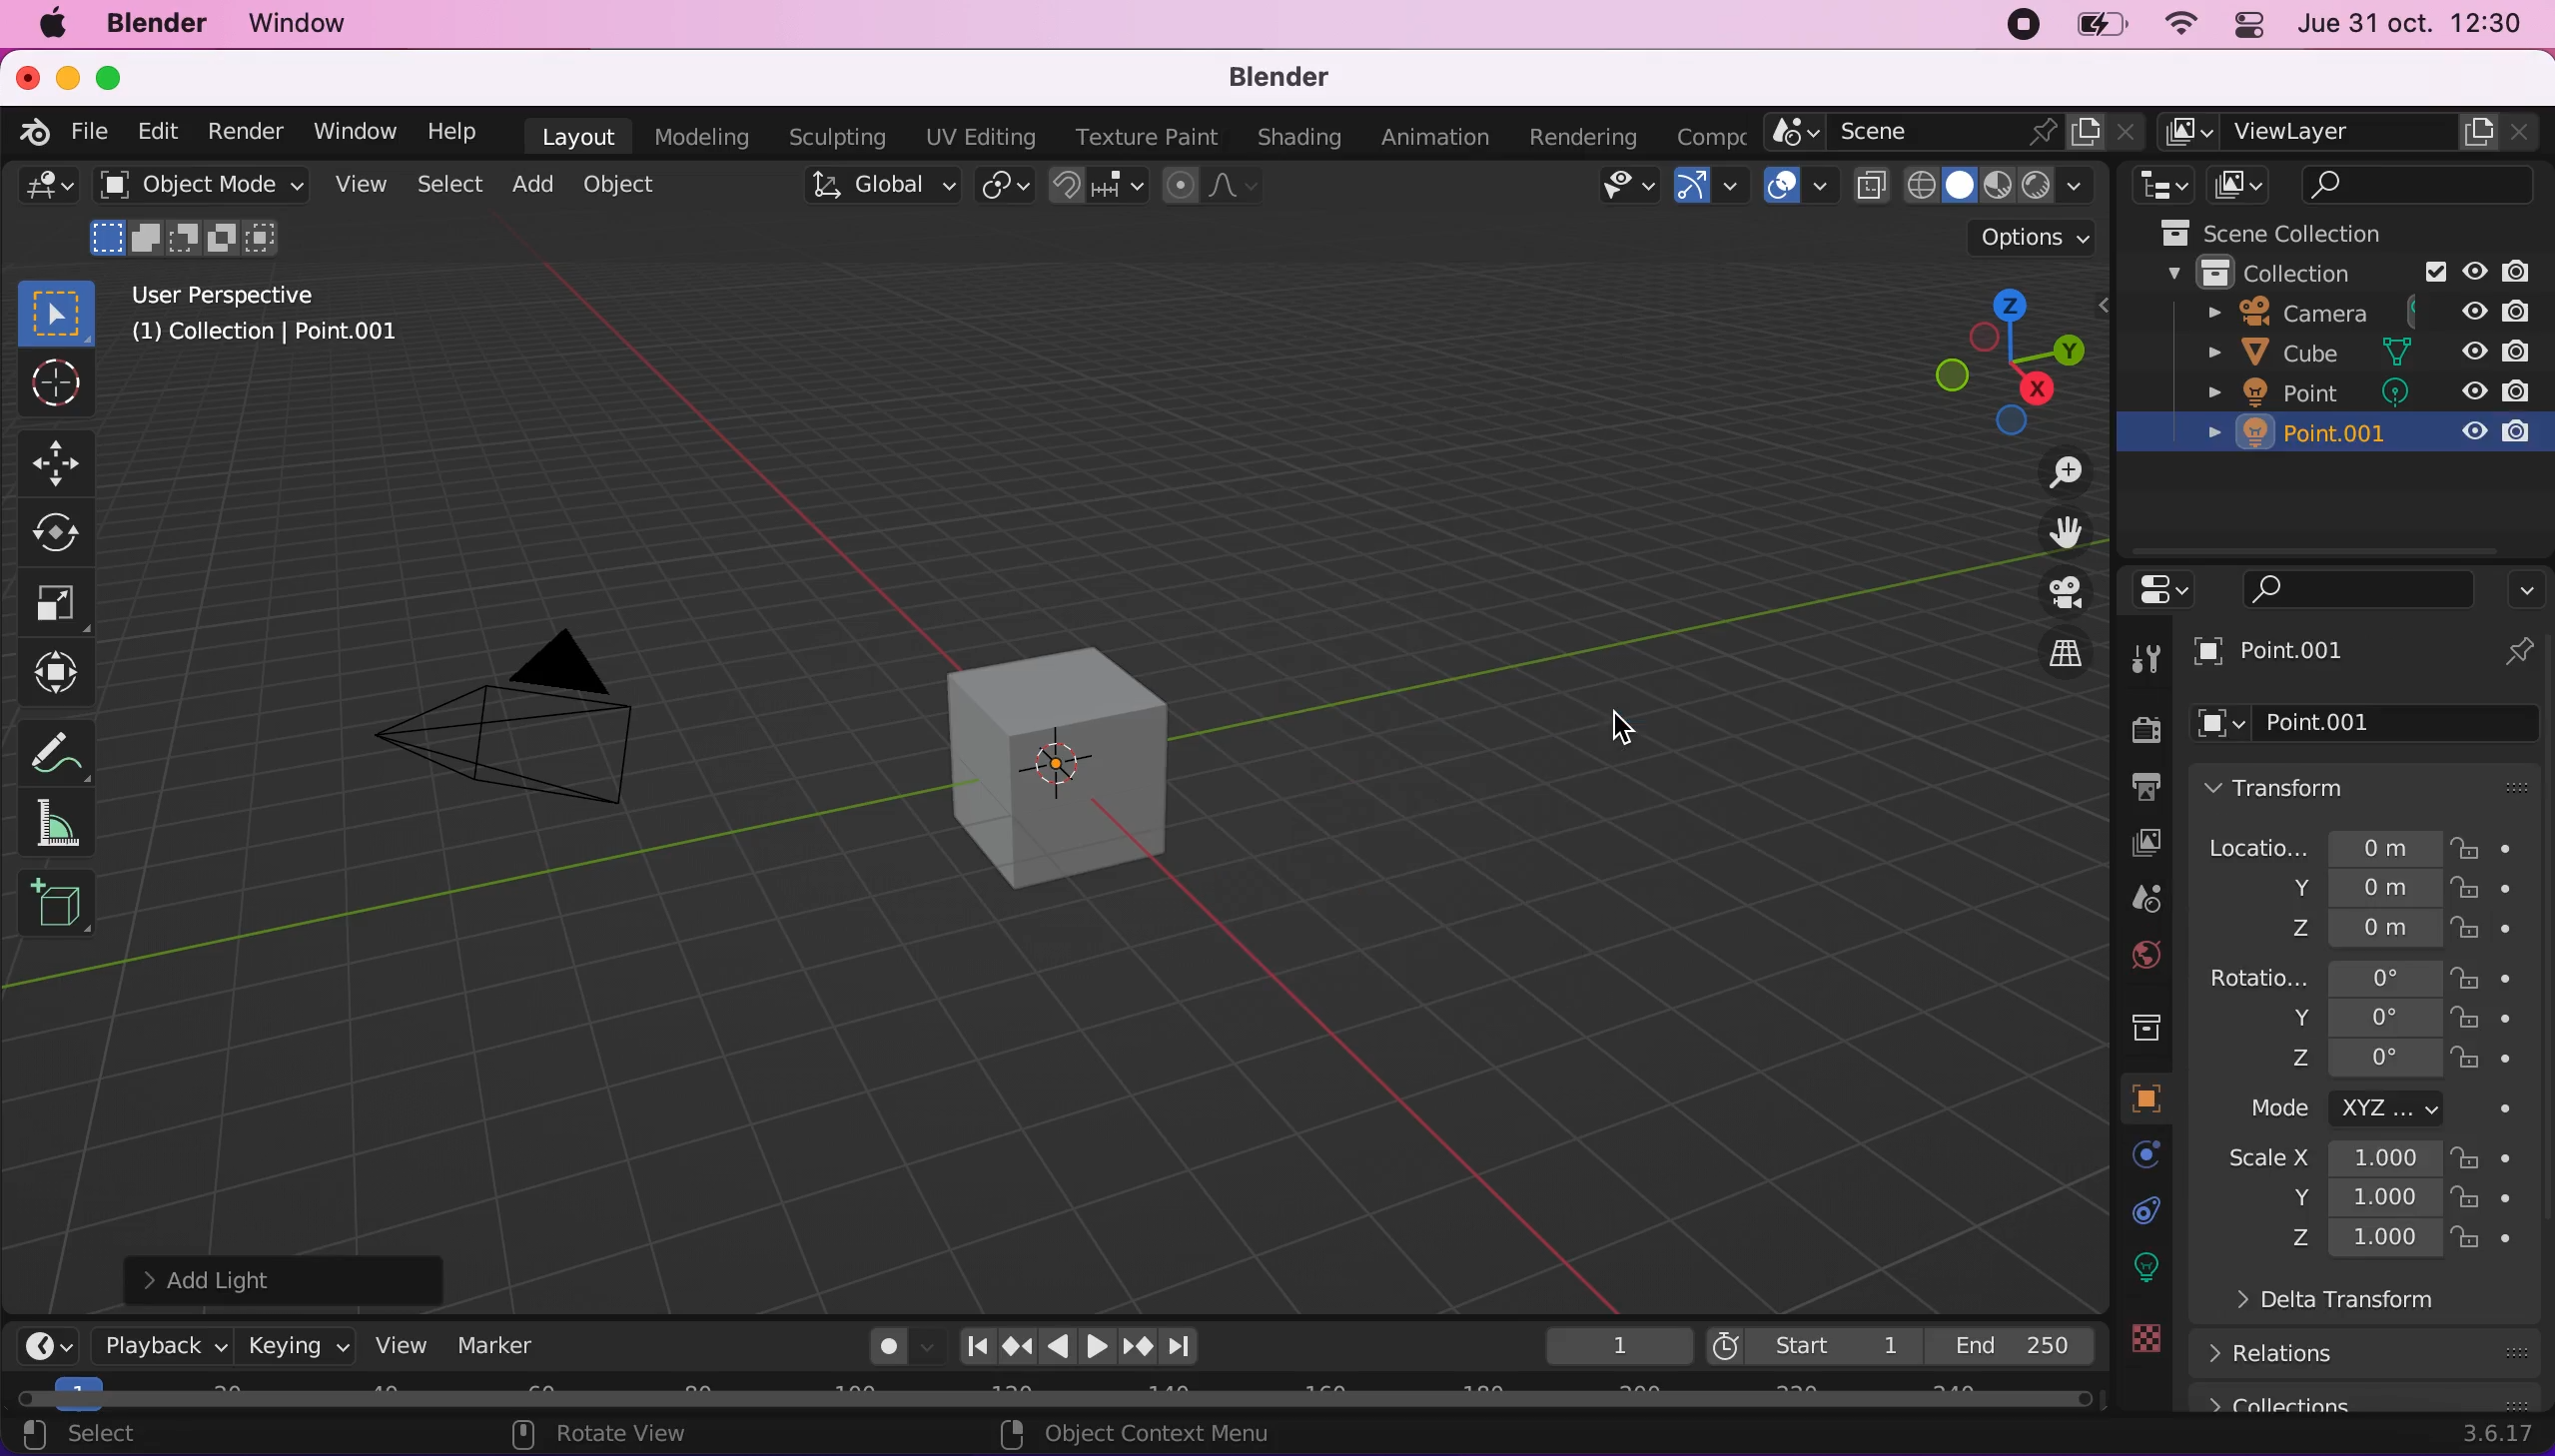  What do you see at coordinates (1097, 188) in the screenshot?
I see `snapping` at bounding box center [1097, 188].